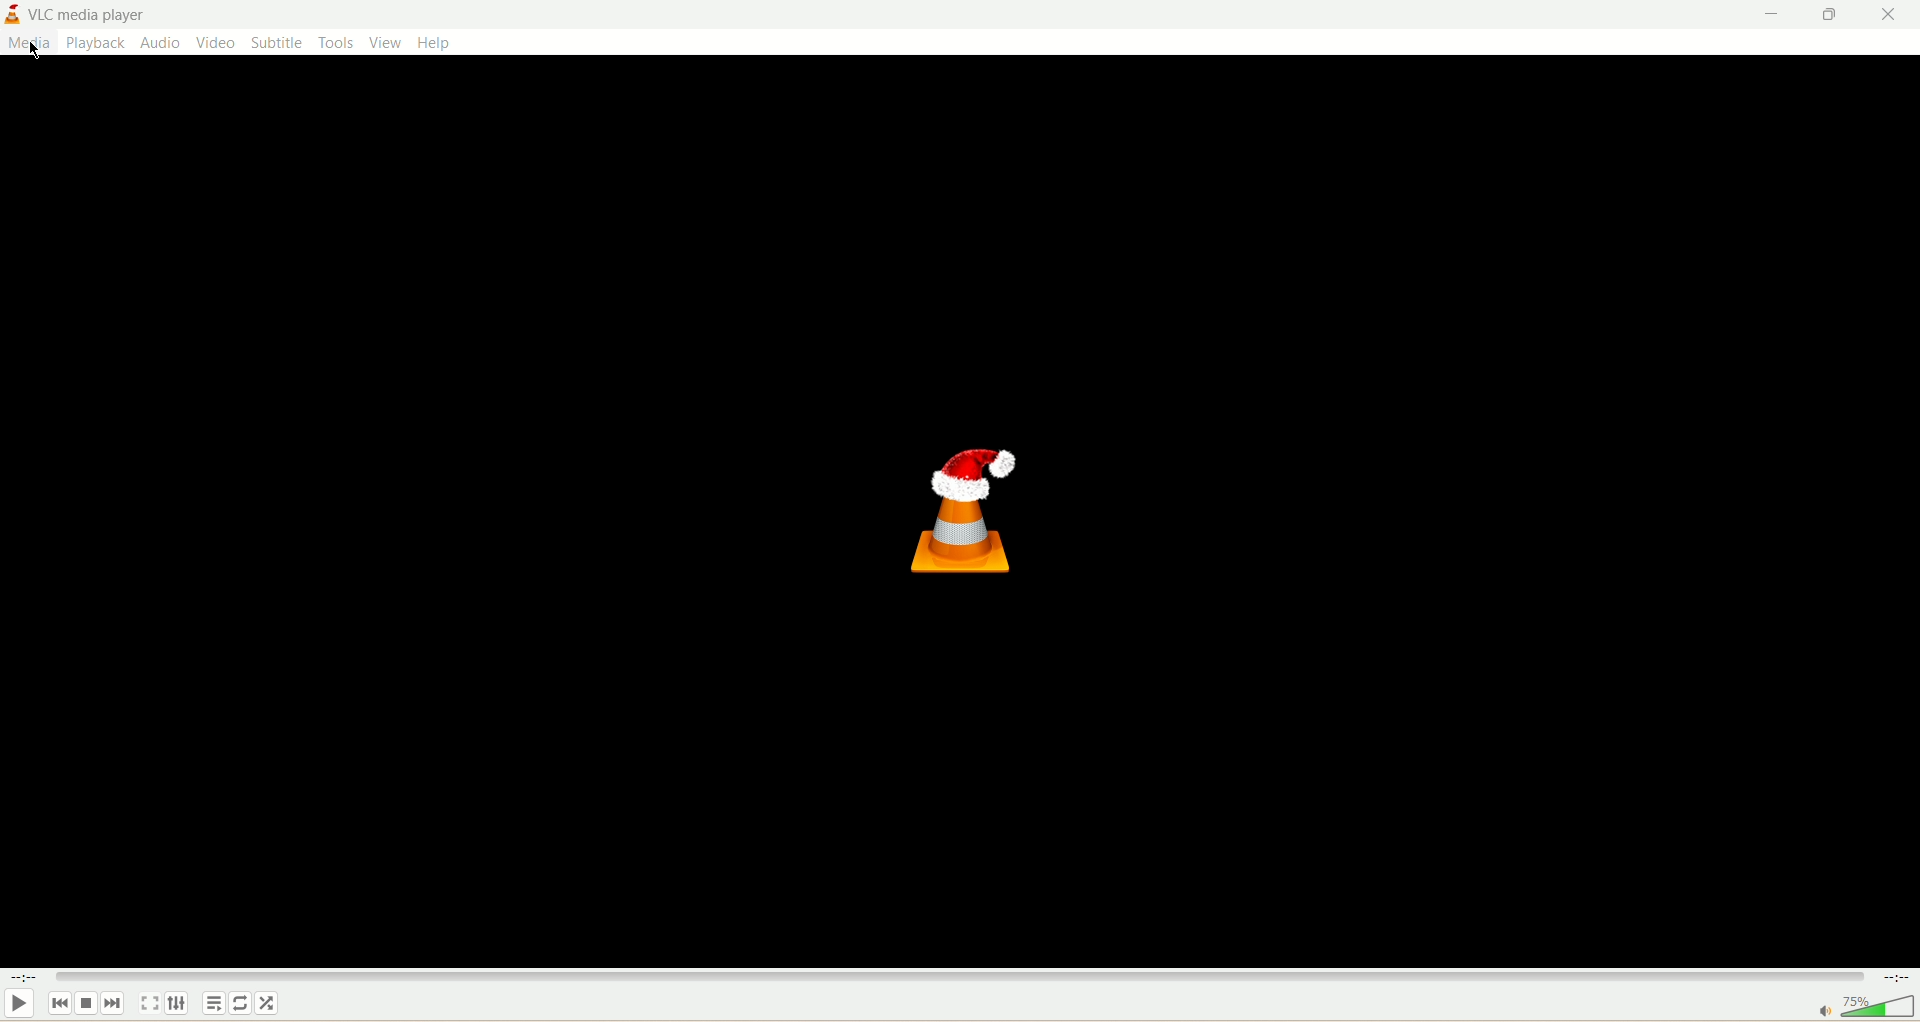  I want to click on extended settings, so click(177, 1004).